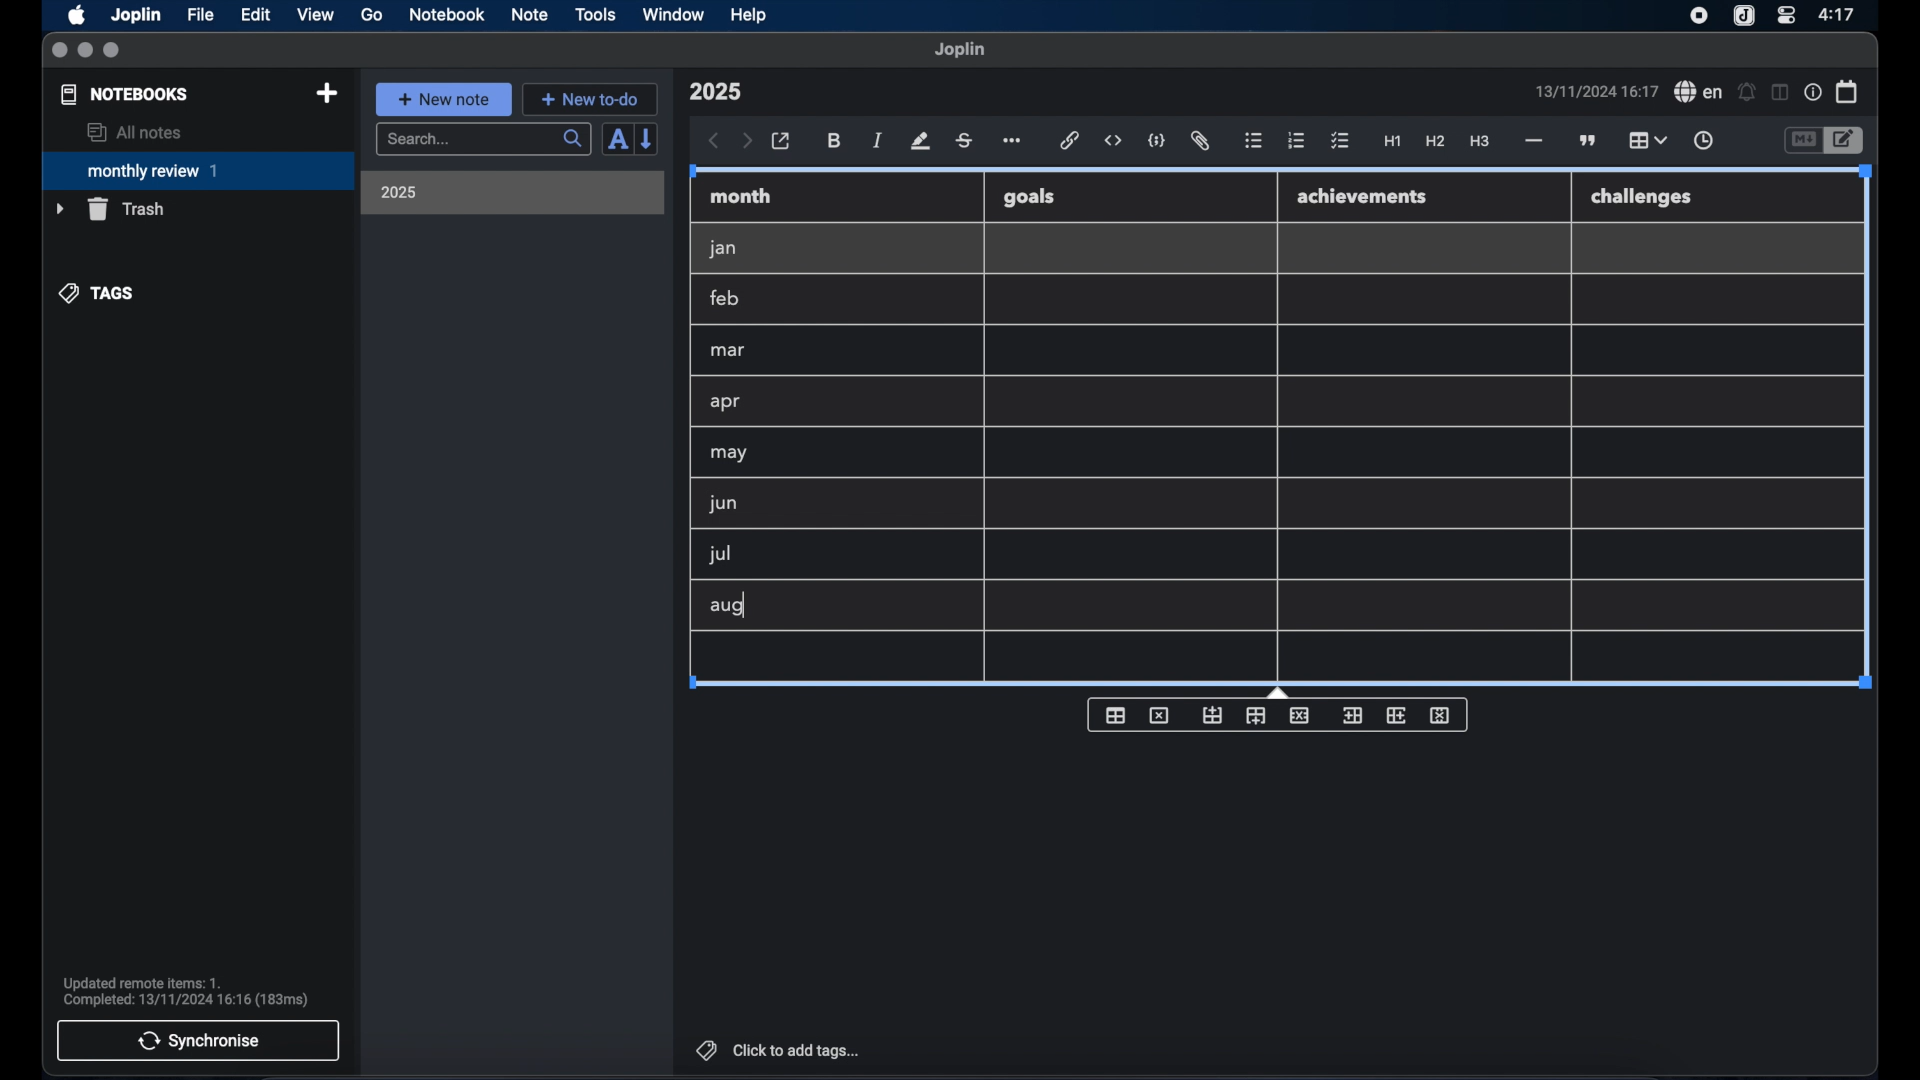  Describe the element at coordinates (728, 453) in the screenshot. I see `may` at that location.